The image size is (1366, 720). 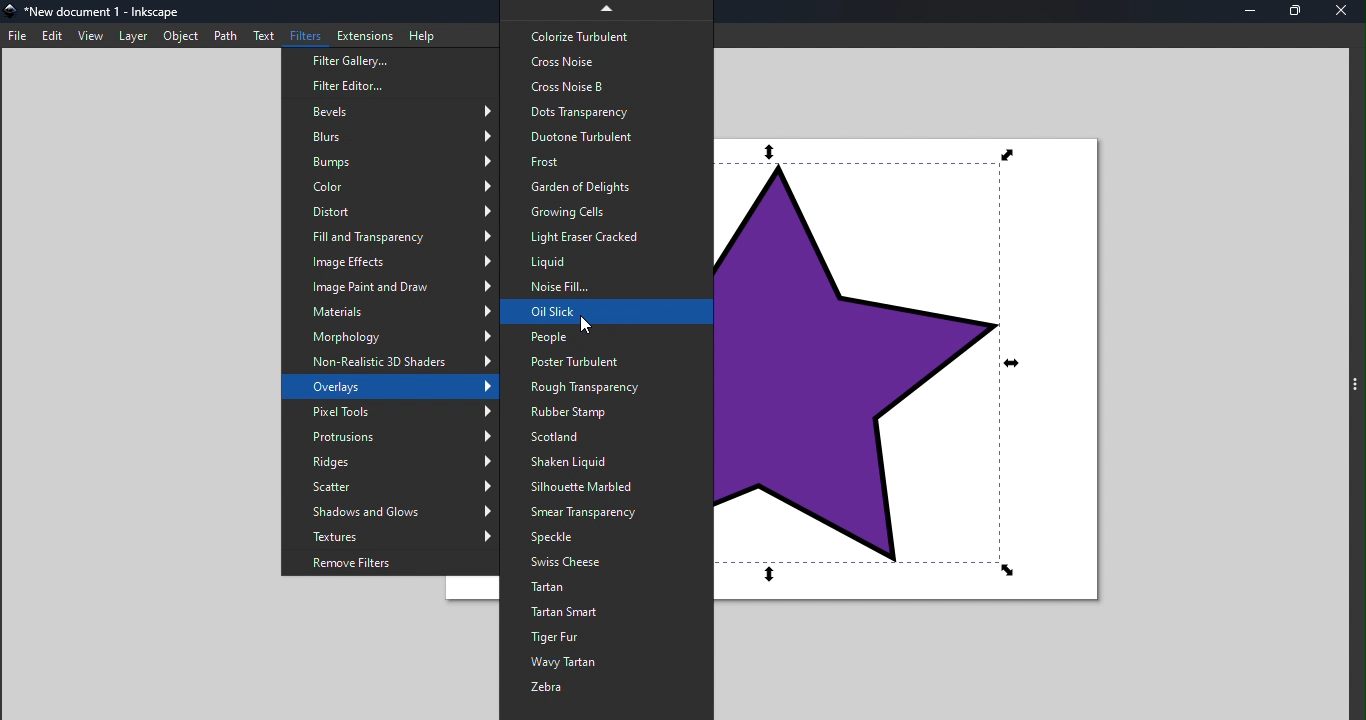 I want to click on Edit, so click(x=51, y=37).